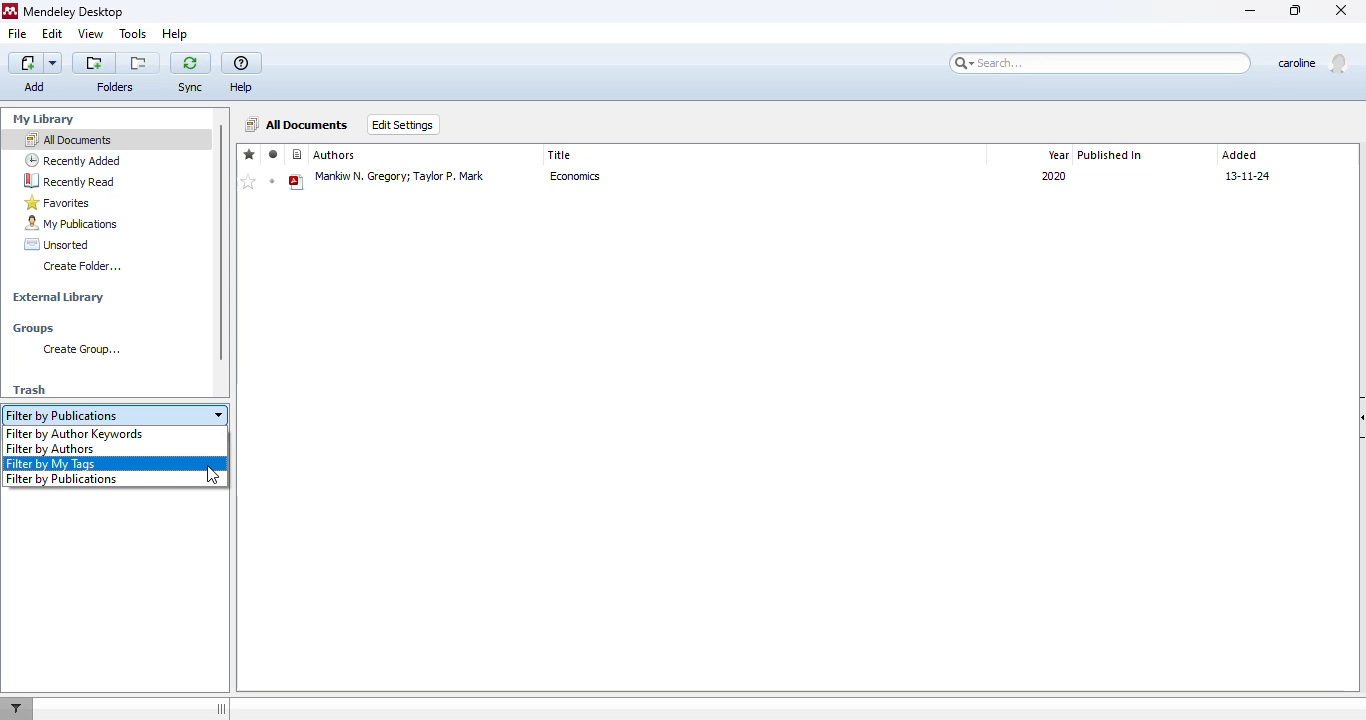 The image size is (1366, 720). What do you see at coordinates (29, 390) in the screenshot?
I see `trash` at bounding box center [29, 390].